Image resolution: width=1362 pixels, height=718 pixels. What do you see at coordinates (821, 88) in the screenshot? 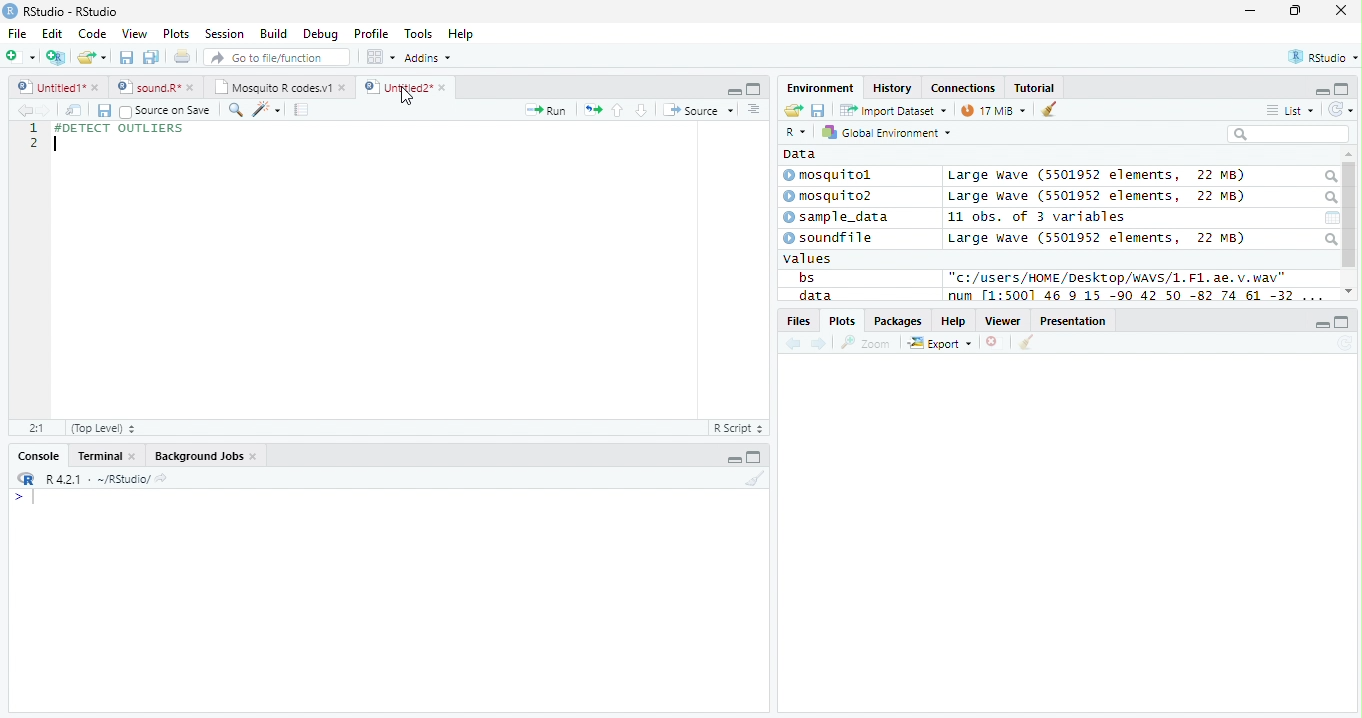
I see `Environment` at bounding box center [821, 88].